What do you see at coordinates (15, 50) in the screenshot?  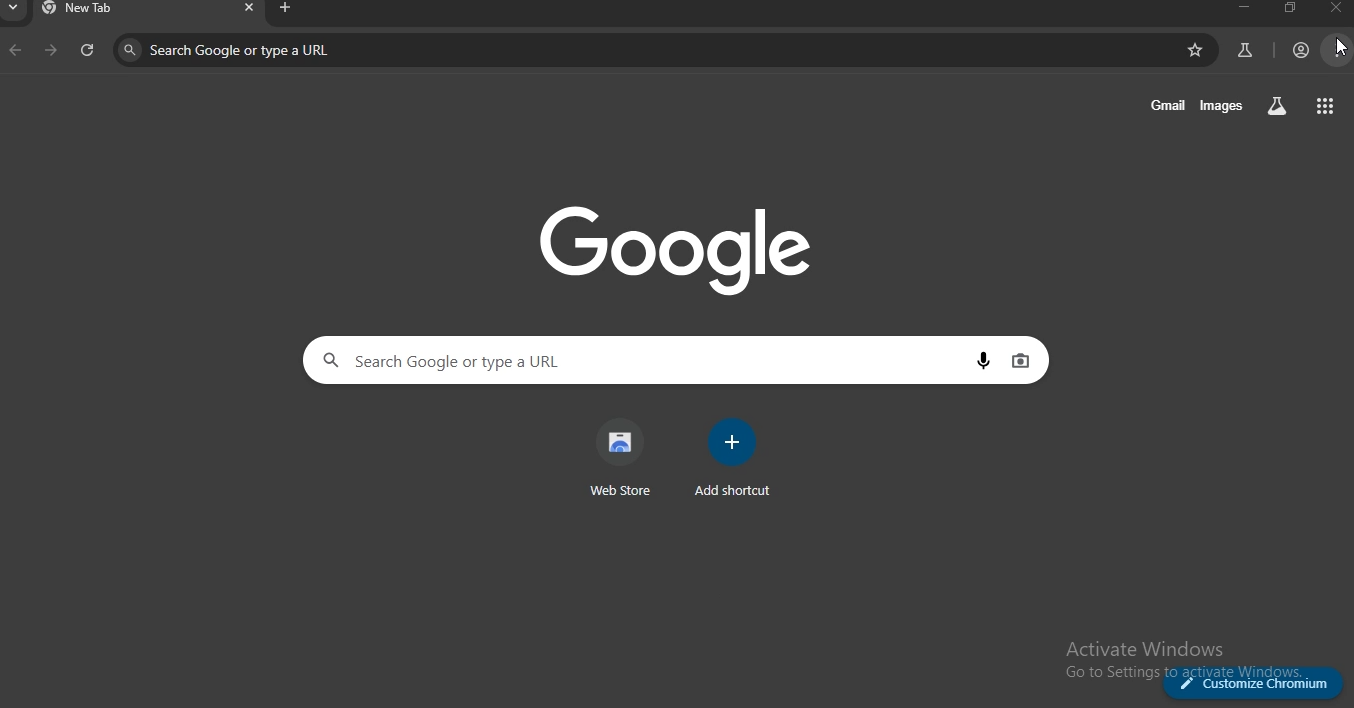 I see `backward` at bounding box center [15, 50].